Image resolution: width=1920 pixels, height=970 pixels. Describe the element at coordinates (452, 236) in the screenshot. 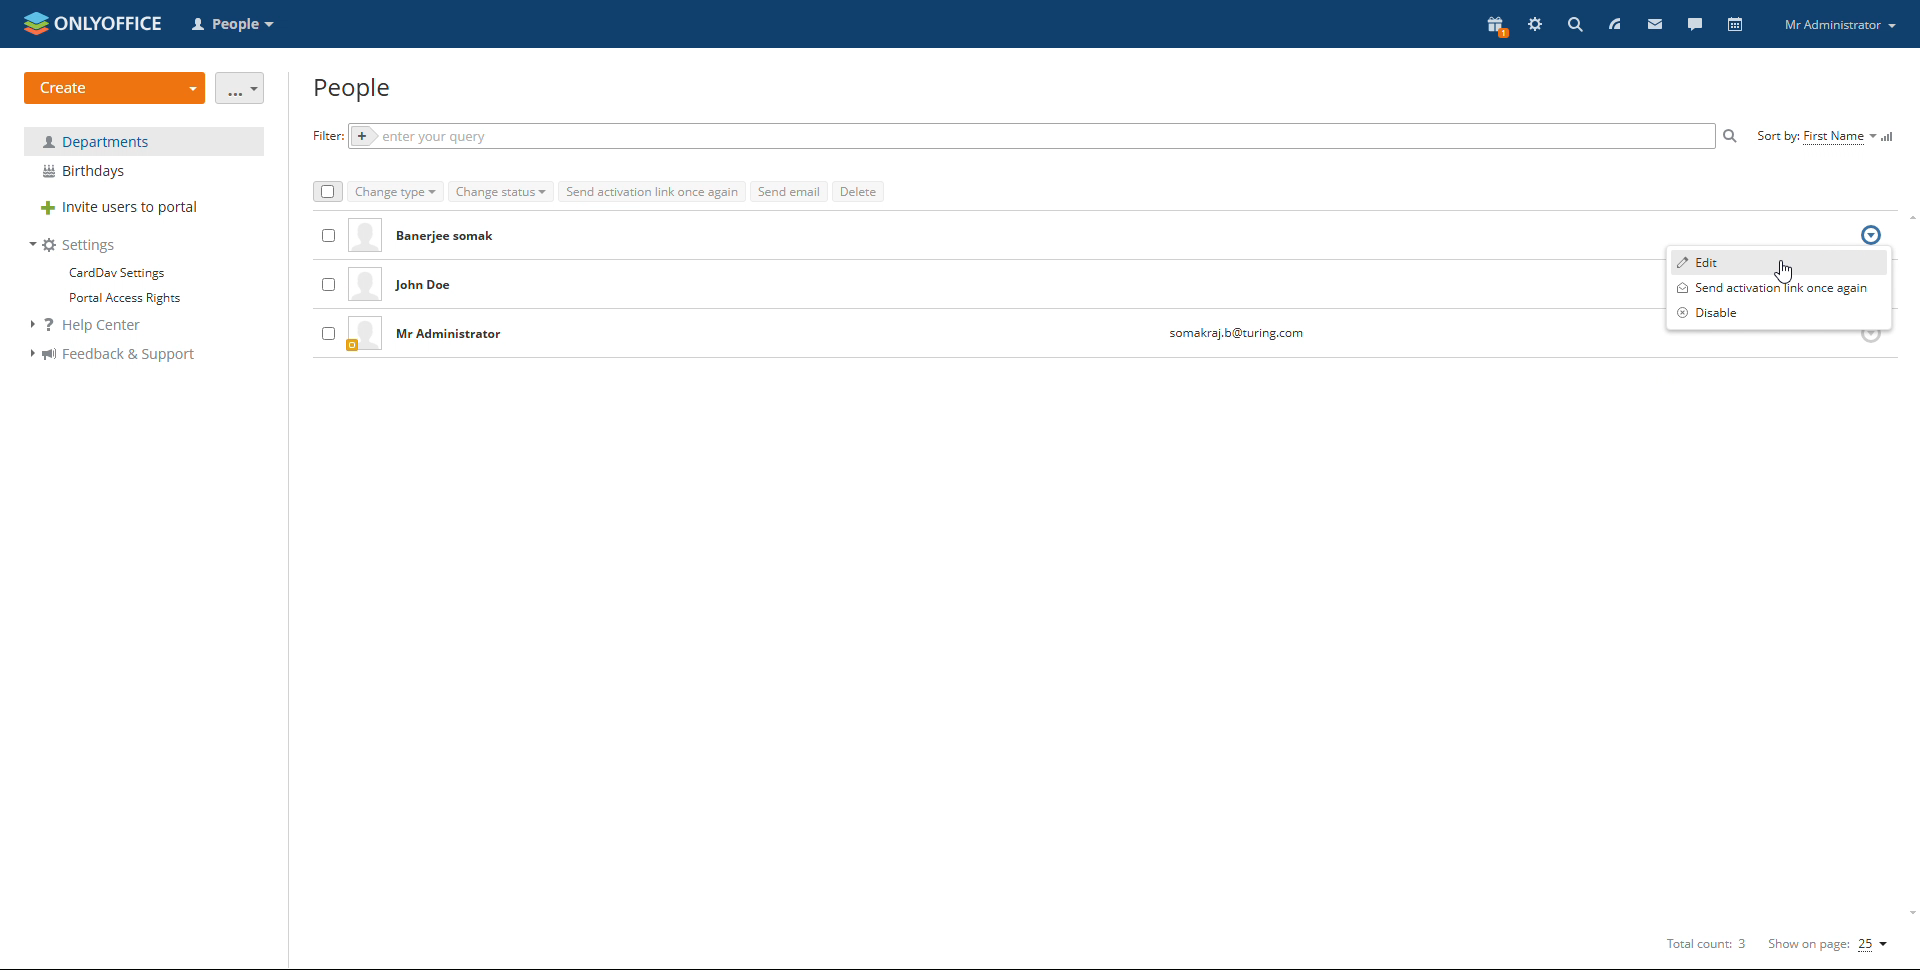

I see `Banerje somak` at that location.